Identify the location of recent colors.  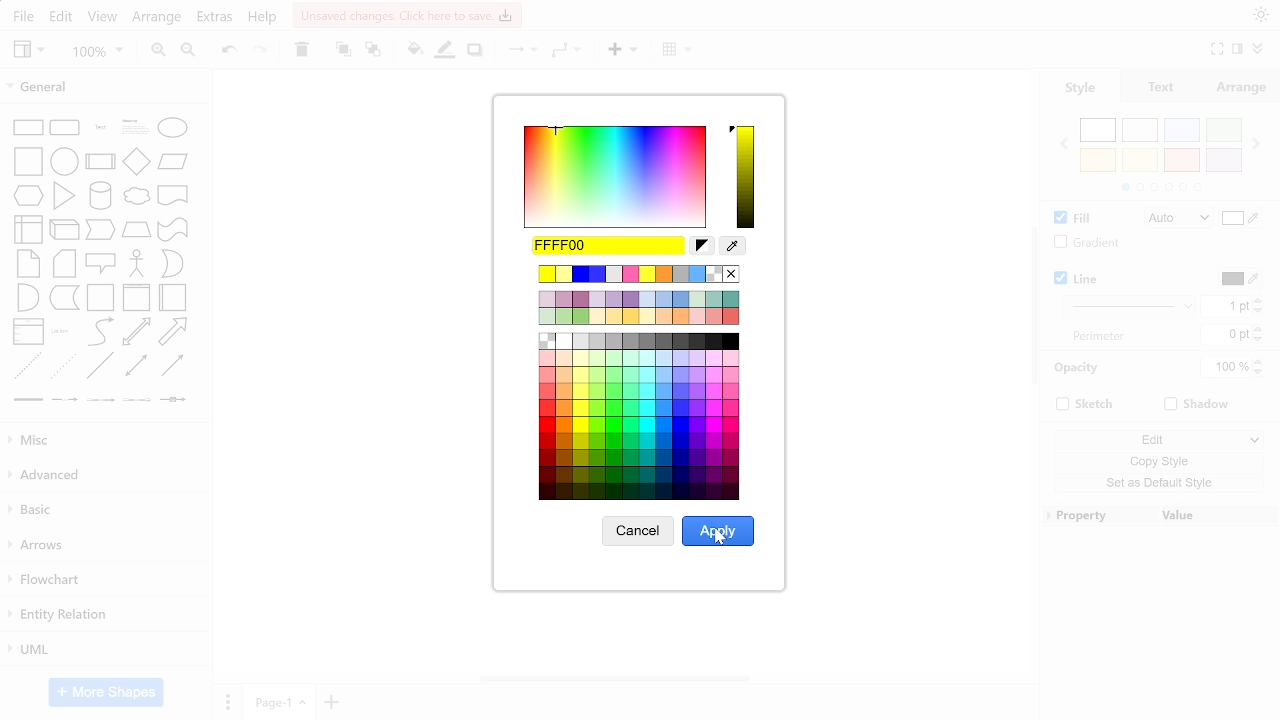
(641, 275).